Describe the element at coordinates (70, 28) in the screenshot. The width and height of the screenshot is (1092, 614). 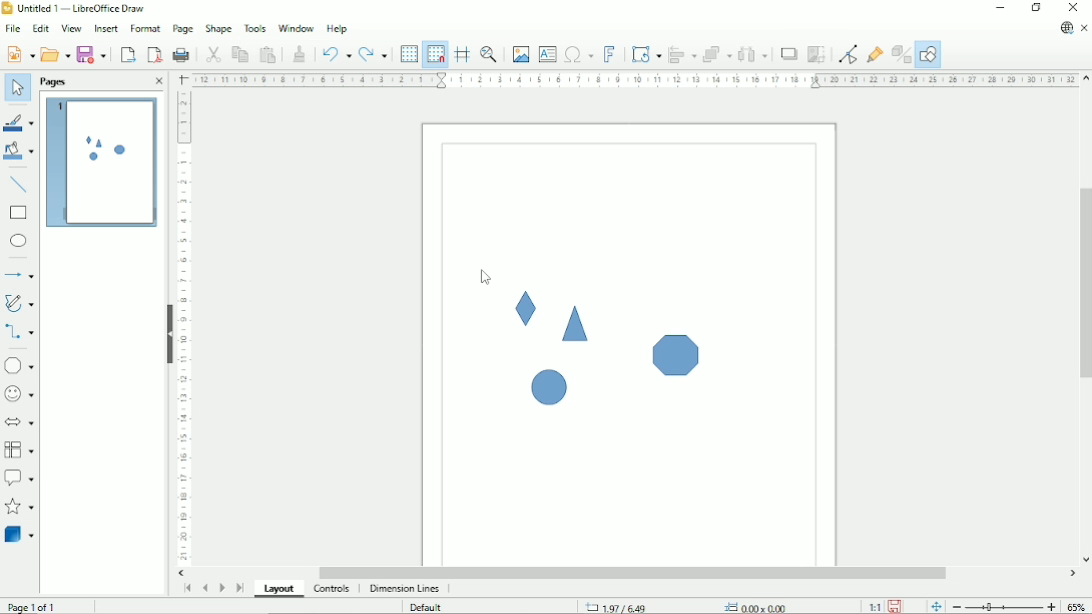
I see `View` at that location.